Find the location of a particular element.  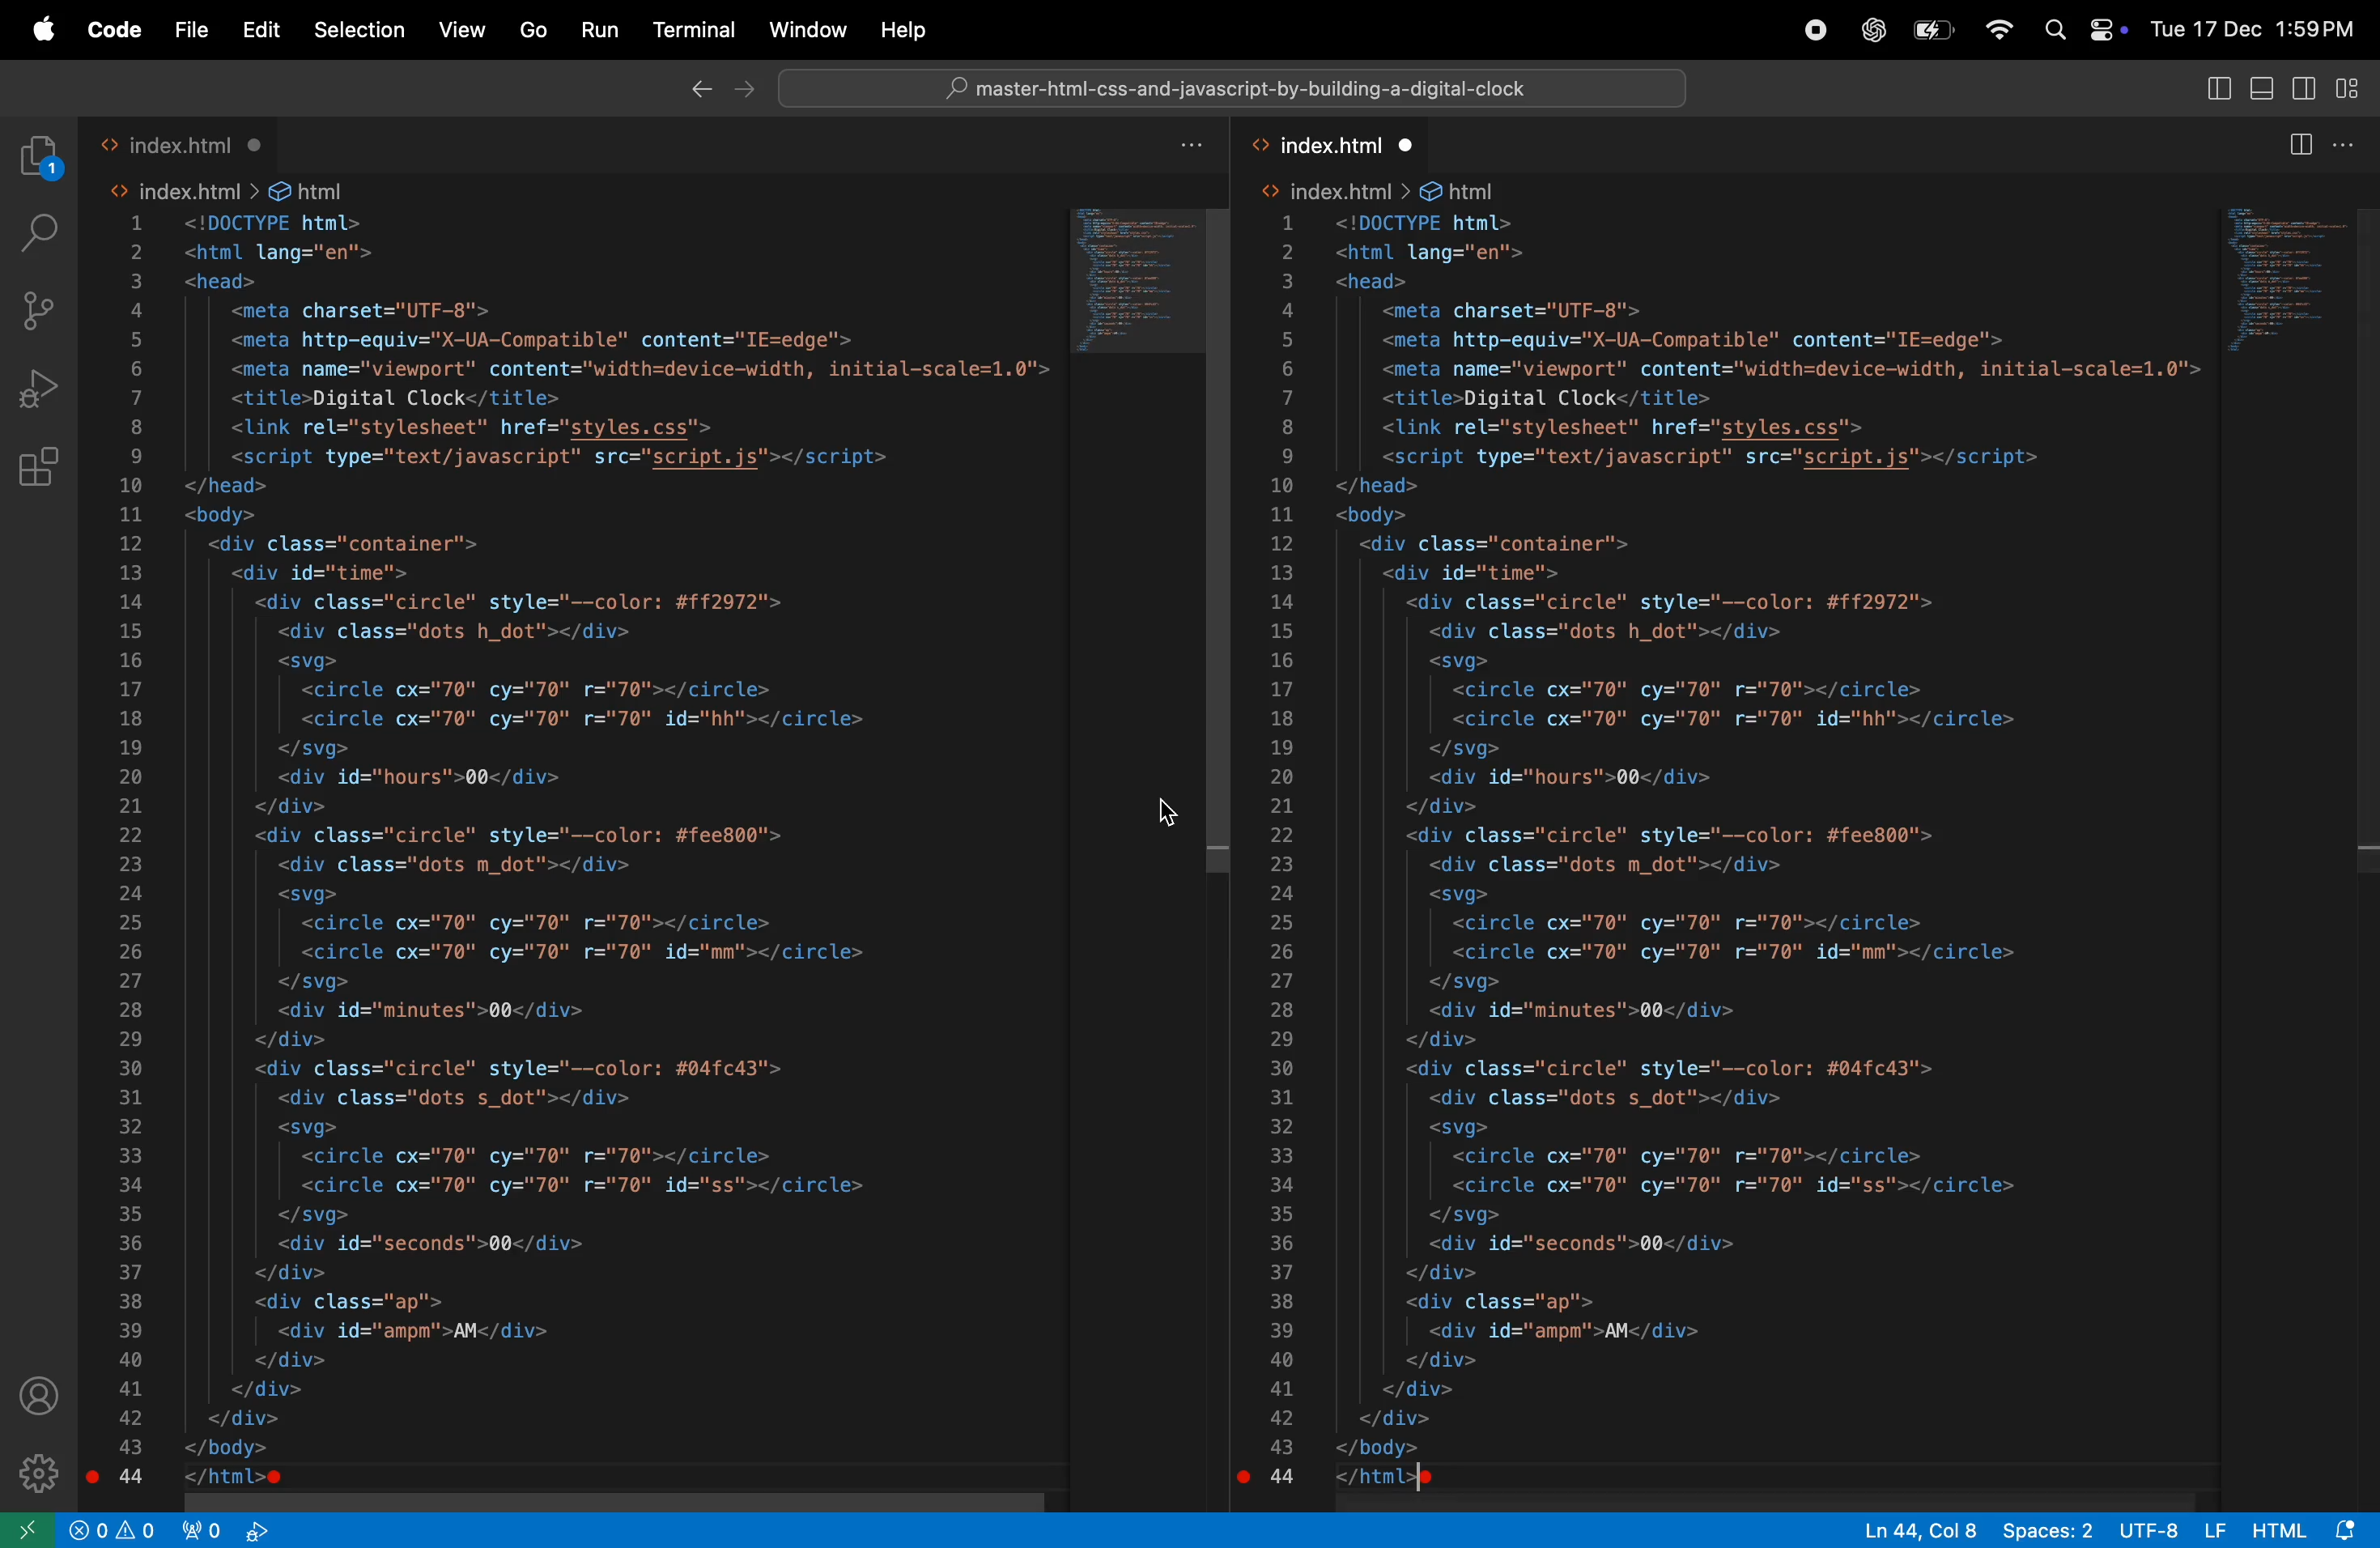

index.html is located at coordinates (183, 138).